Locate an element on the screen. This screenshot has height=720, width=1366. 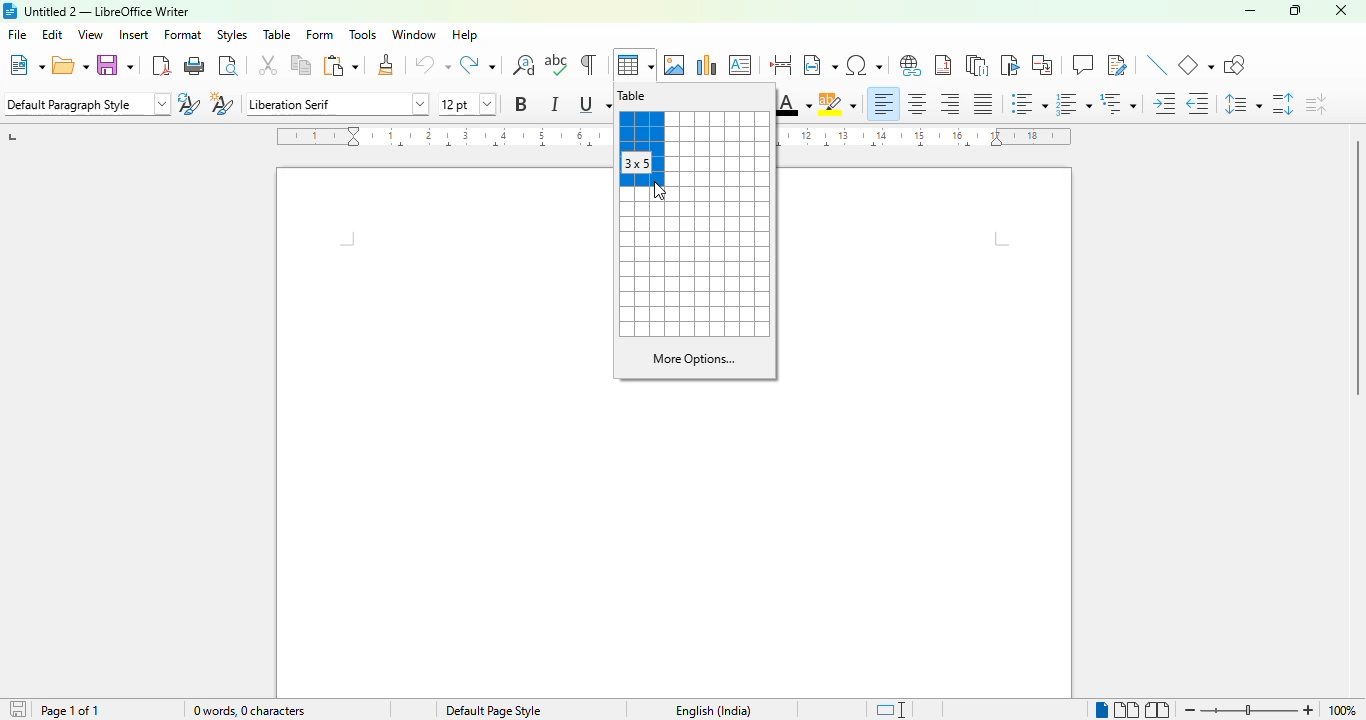
export directly as PDF is located at coordinates (162, 66).